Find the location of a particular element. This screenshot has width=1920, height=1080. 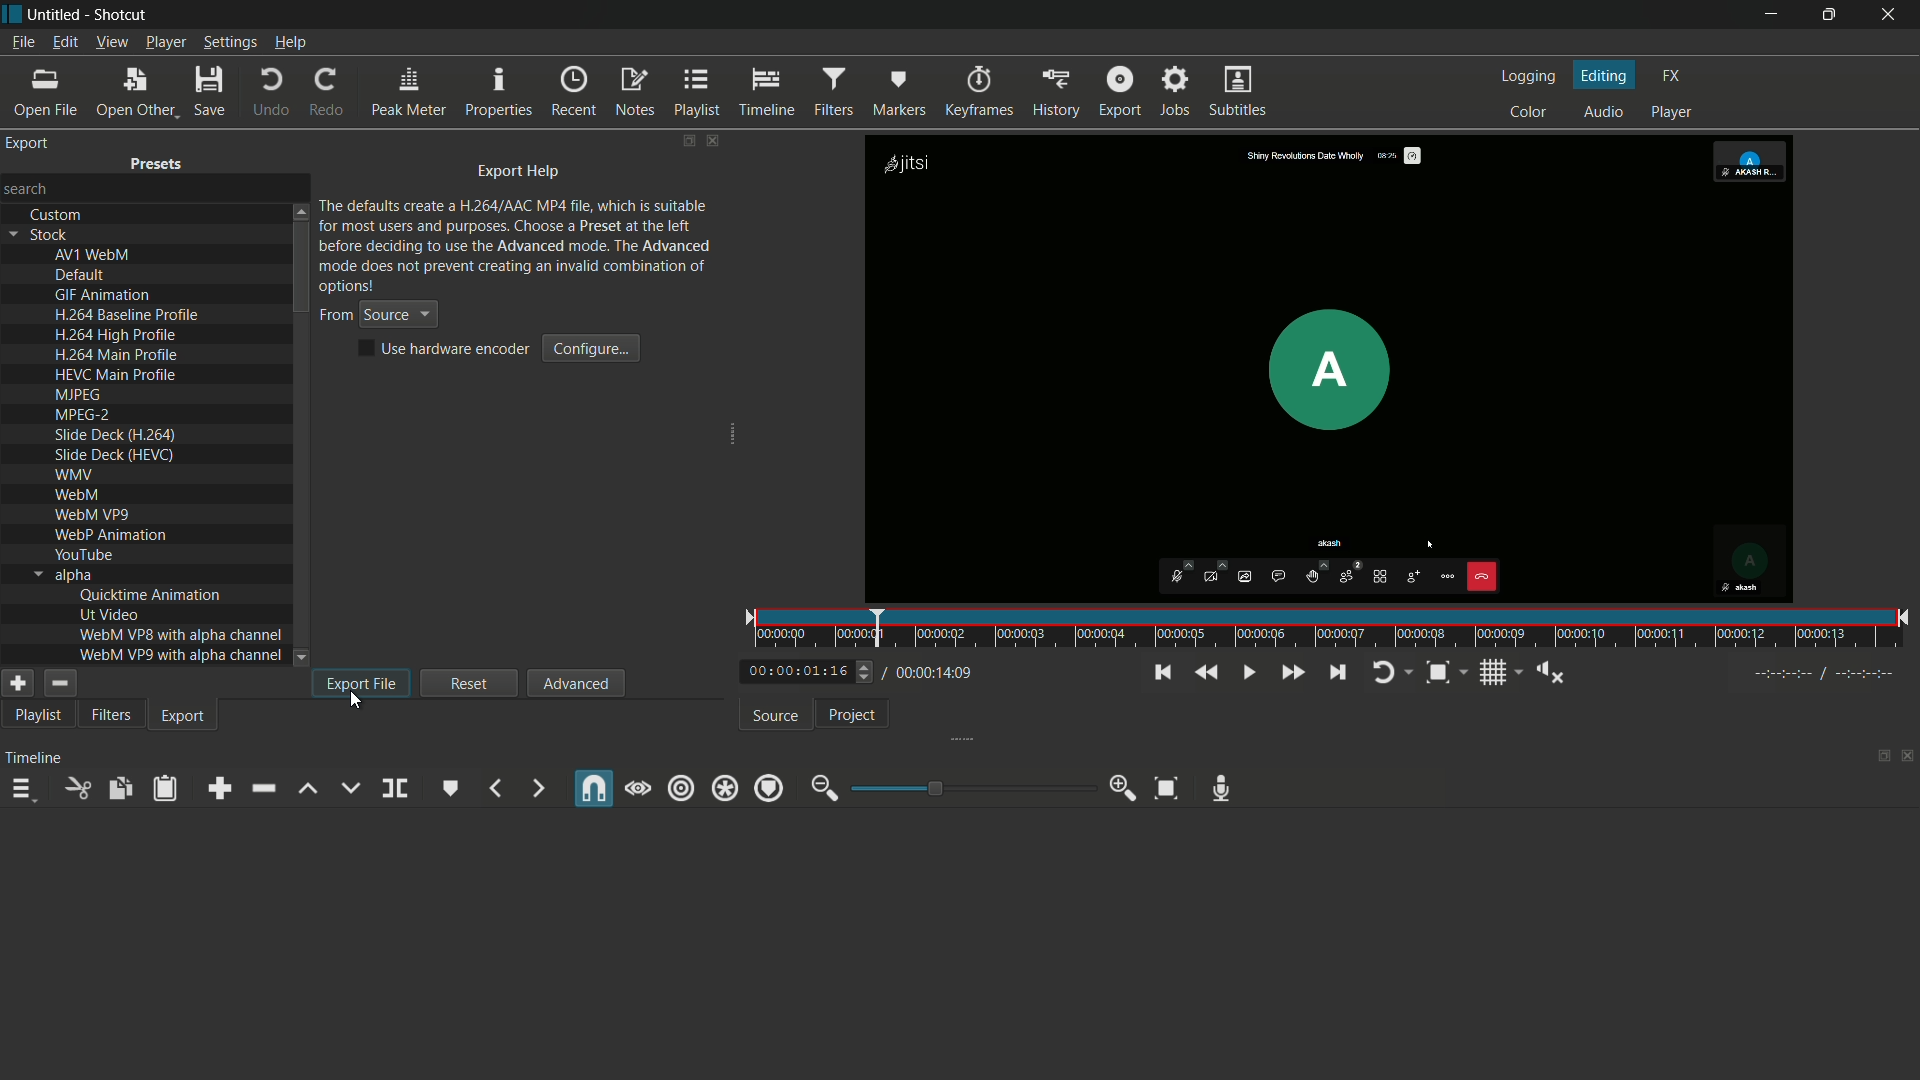

imported file is located at coordinates (1330, 369).